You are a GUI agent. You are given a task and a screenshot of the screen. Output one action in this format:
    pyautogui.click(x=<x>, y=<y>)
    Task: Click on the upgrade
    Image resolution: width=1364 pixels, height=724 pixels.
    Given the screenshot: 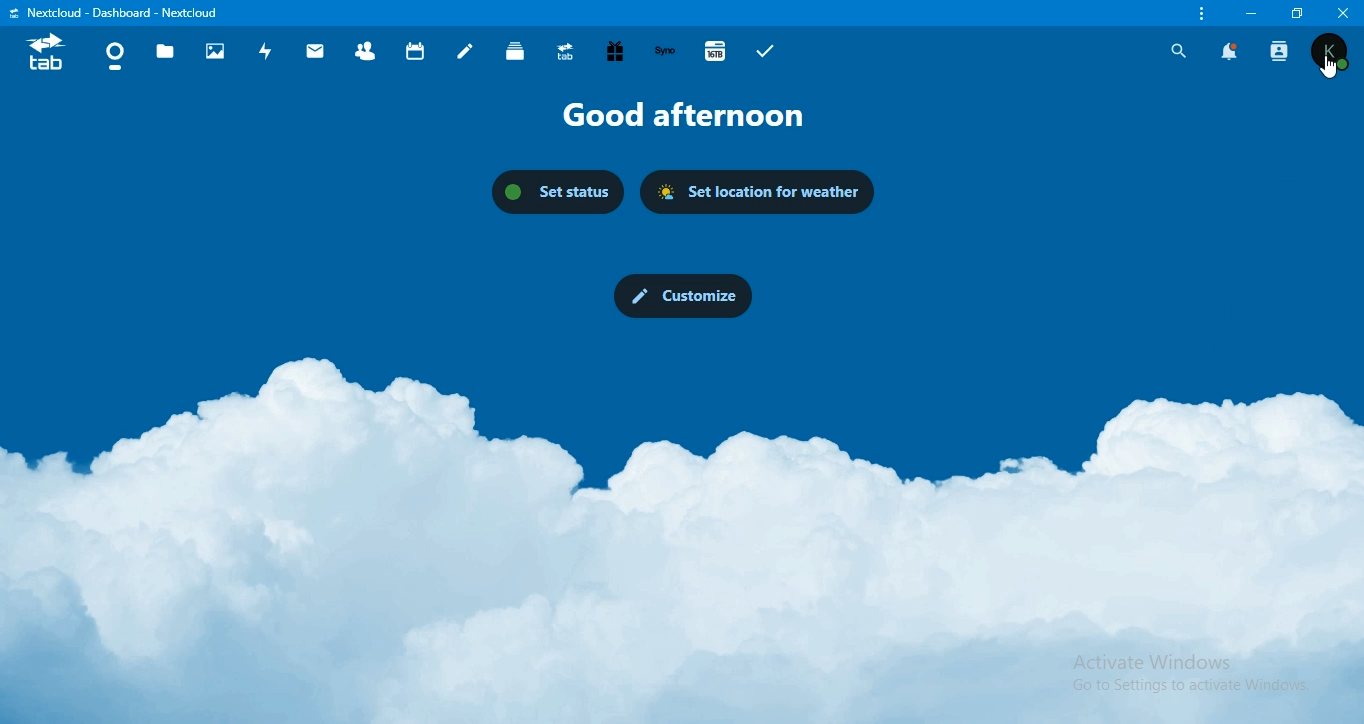 What is the action you would take?
    pyautogui.click(x=566, y=52)
    